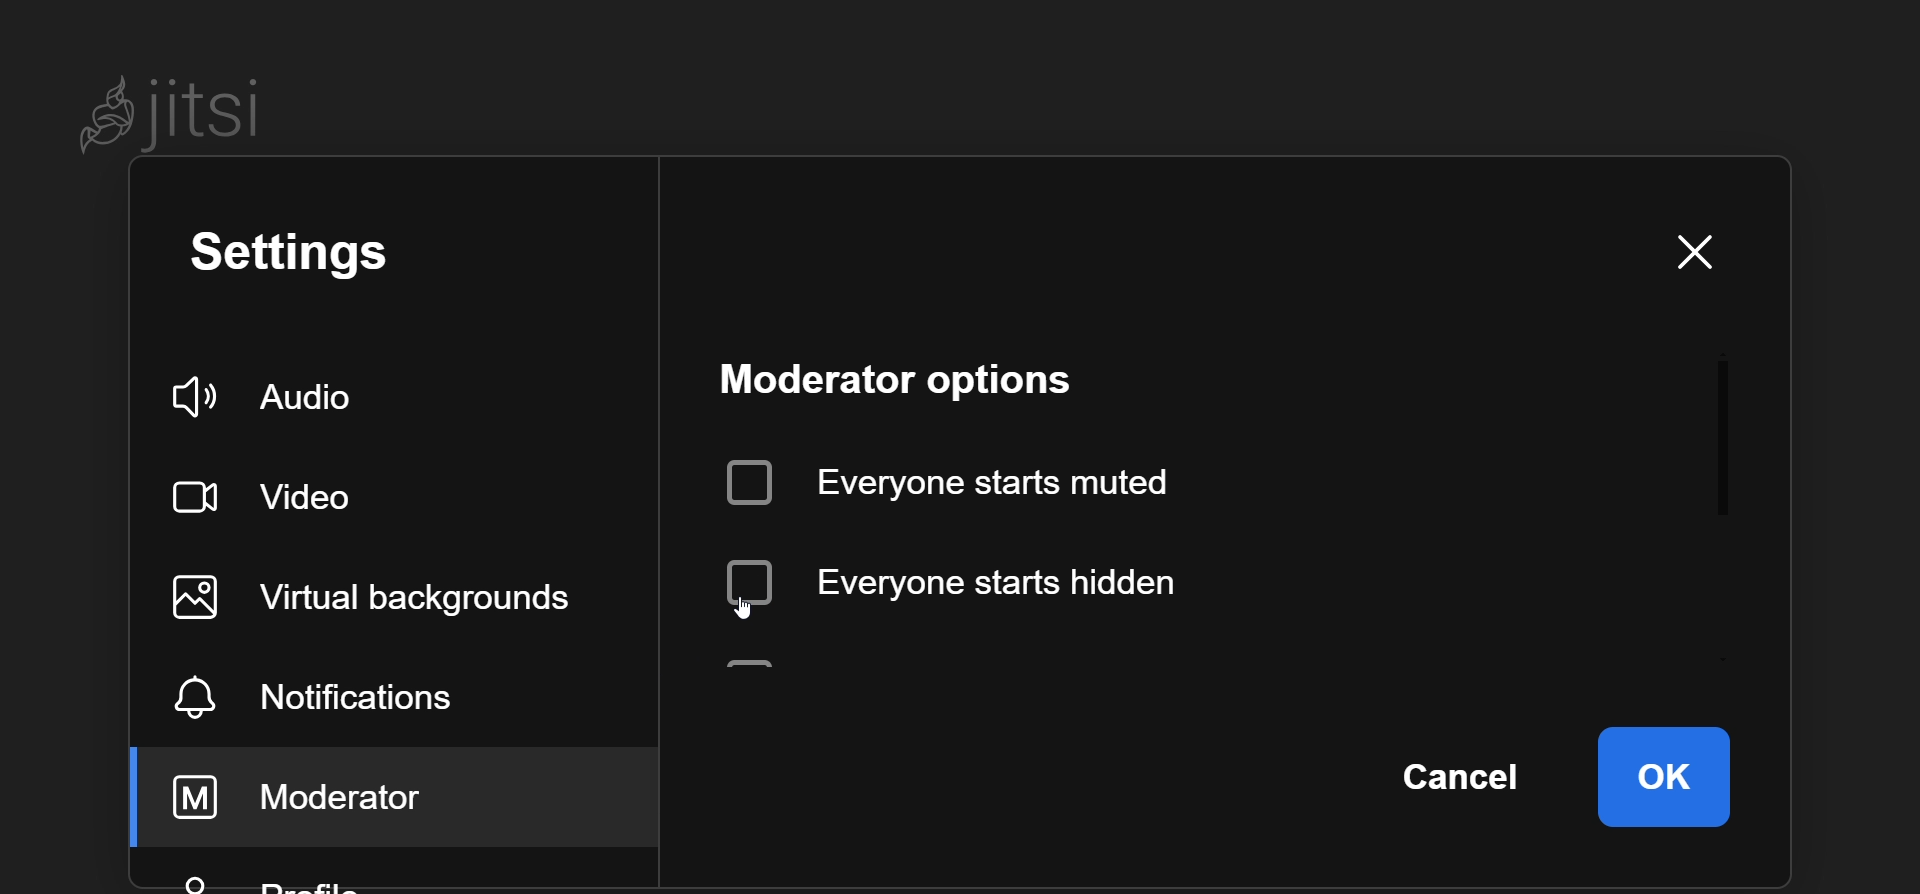 This screenshot has width=1920, height=894. Describe the element at coordinates (319, 795) in the screenshot. I see `moderator` at that location.